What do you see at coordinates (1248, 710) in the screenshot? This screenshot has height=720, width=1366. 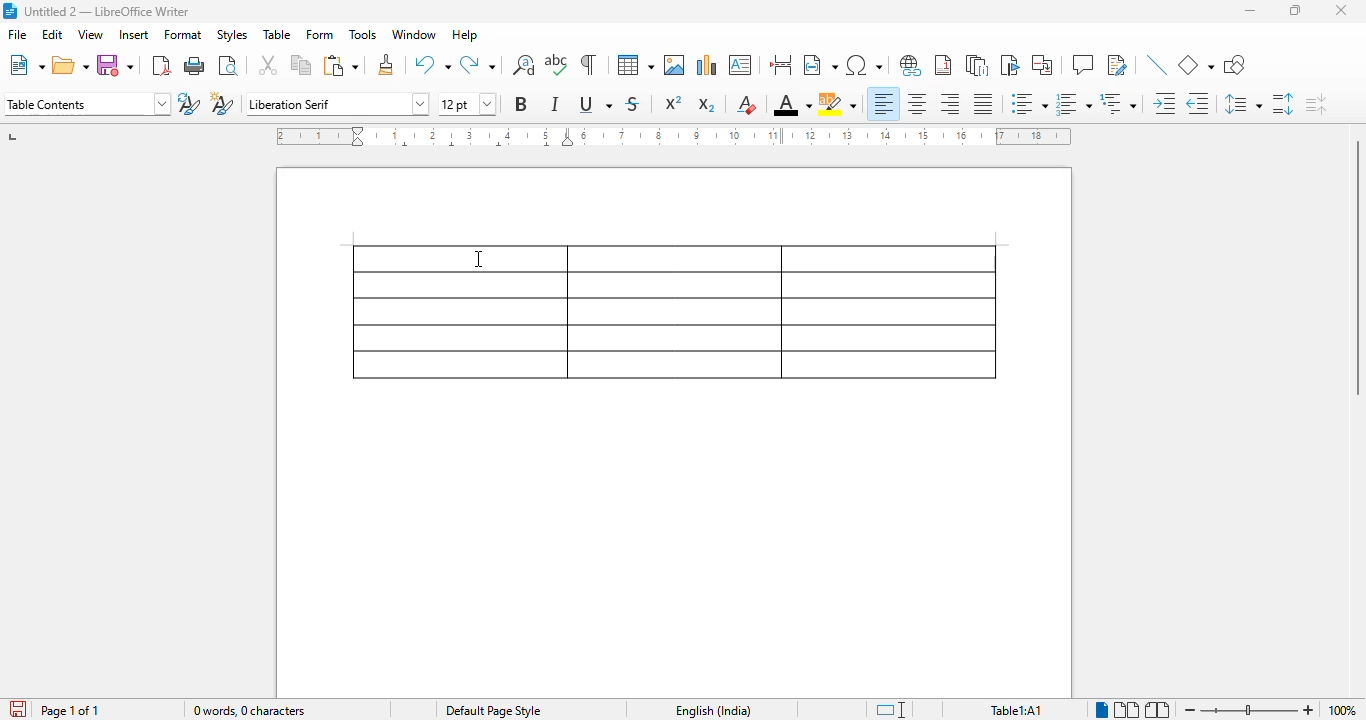 I see `` at bounding box center [1248, 710].